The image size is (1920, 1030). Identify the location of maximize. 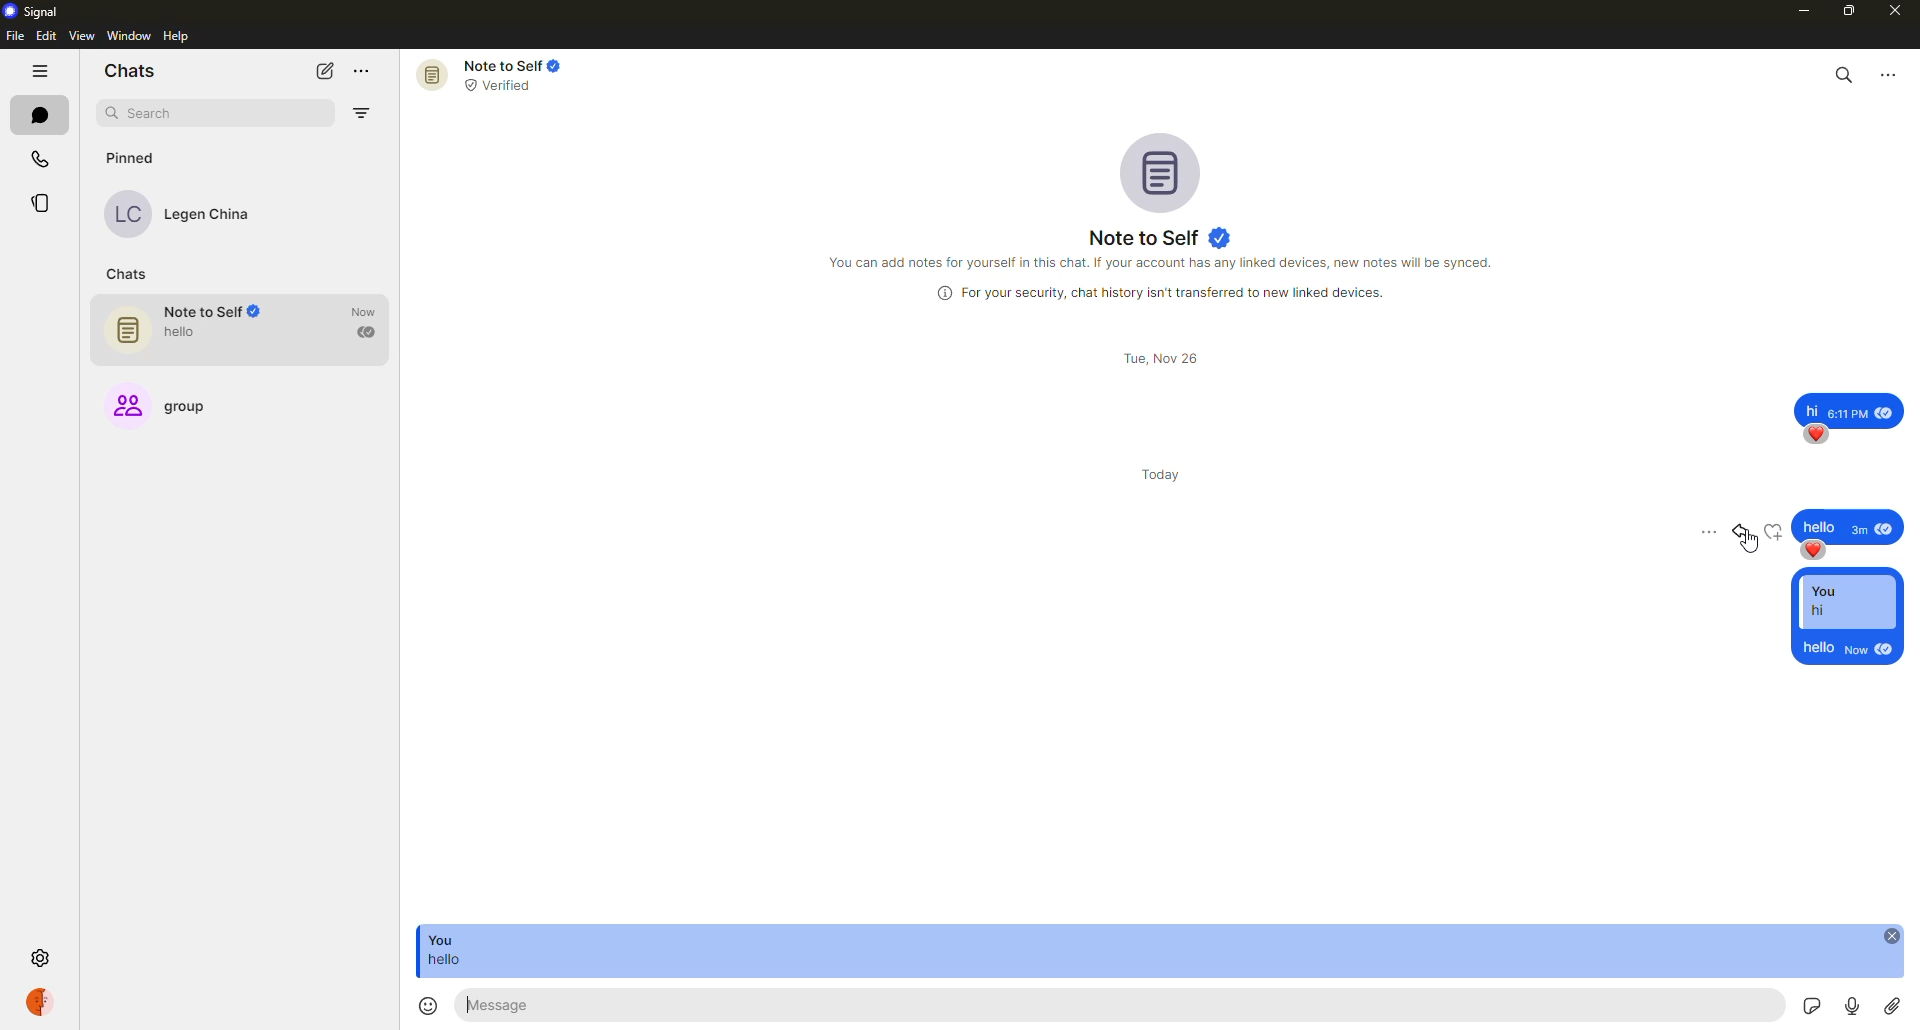
(1844, 13).